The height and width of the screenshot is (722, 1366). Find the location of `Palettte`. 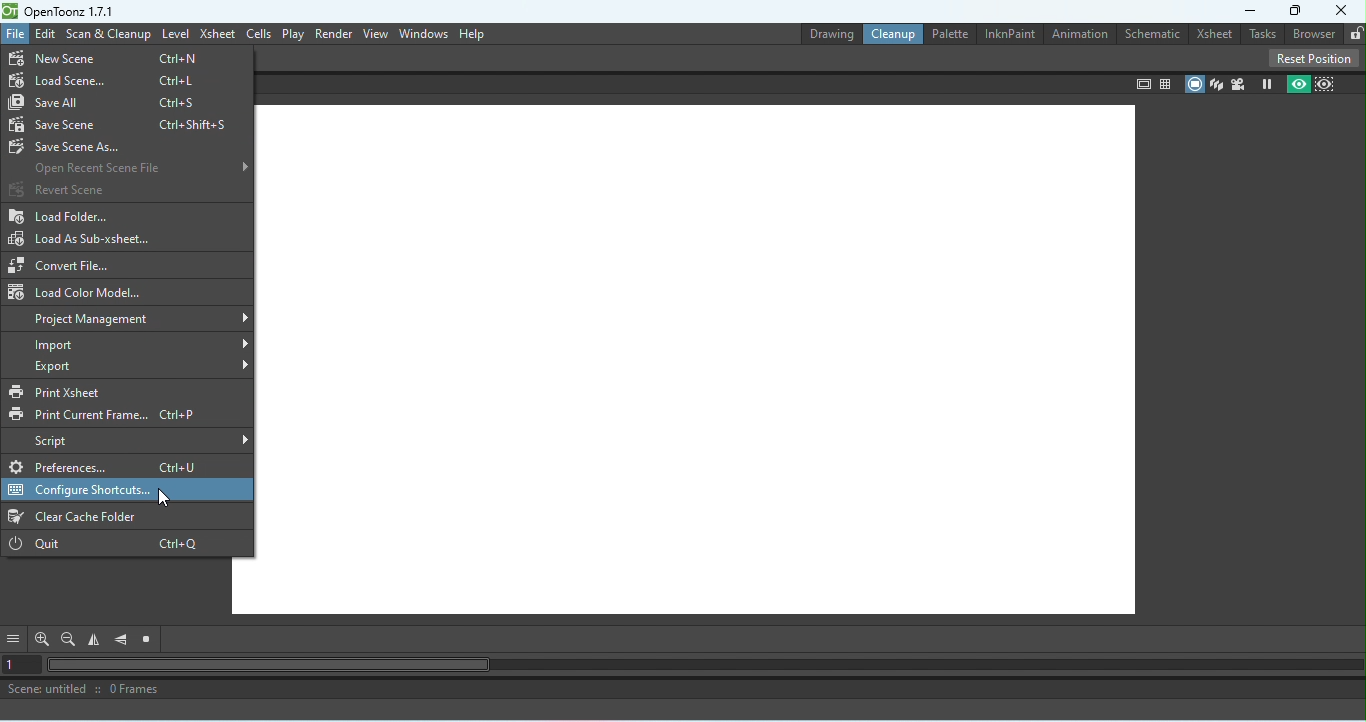

Palettte is located at coordinates (949, 34).